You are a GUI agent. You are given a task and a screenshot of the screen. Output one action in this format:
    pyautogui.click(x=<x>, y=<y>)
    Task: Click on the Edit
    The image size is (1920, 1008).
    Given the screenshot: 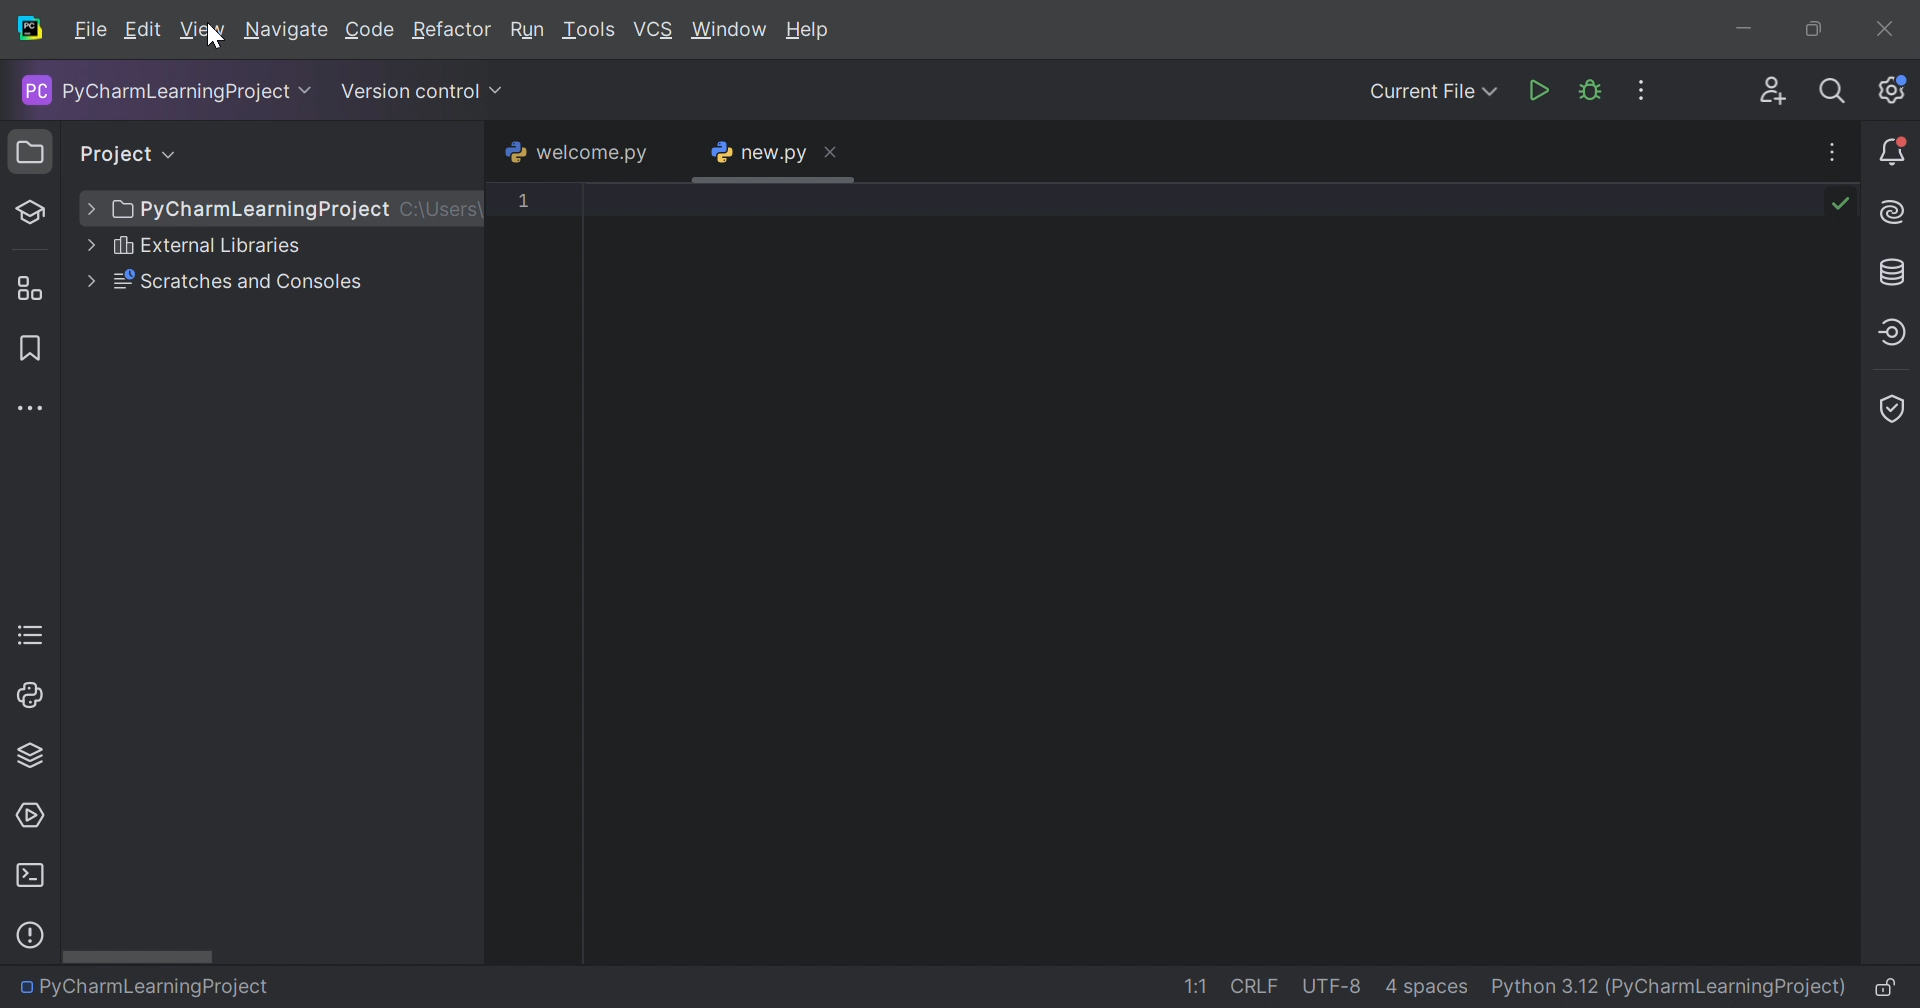 What is the action you would take?
    pyautogui.click(x=144, y=30)
    